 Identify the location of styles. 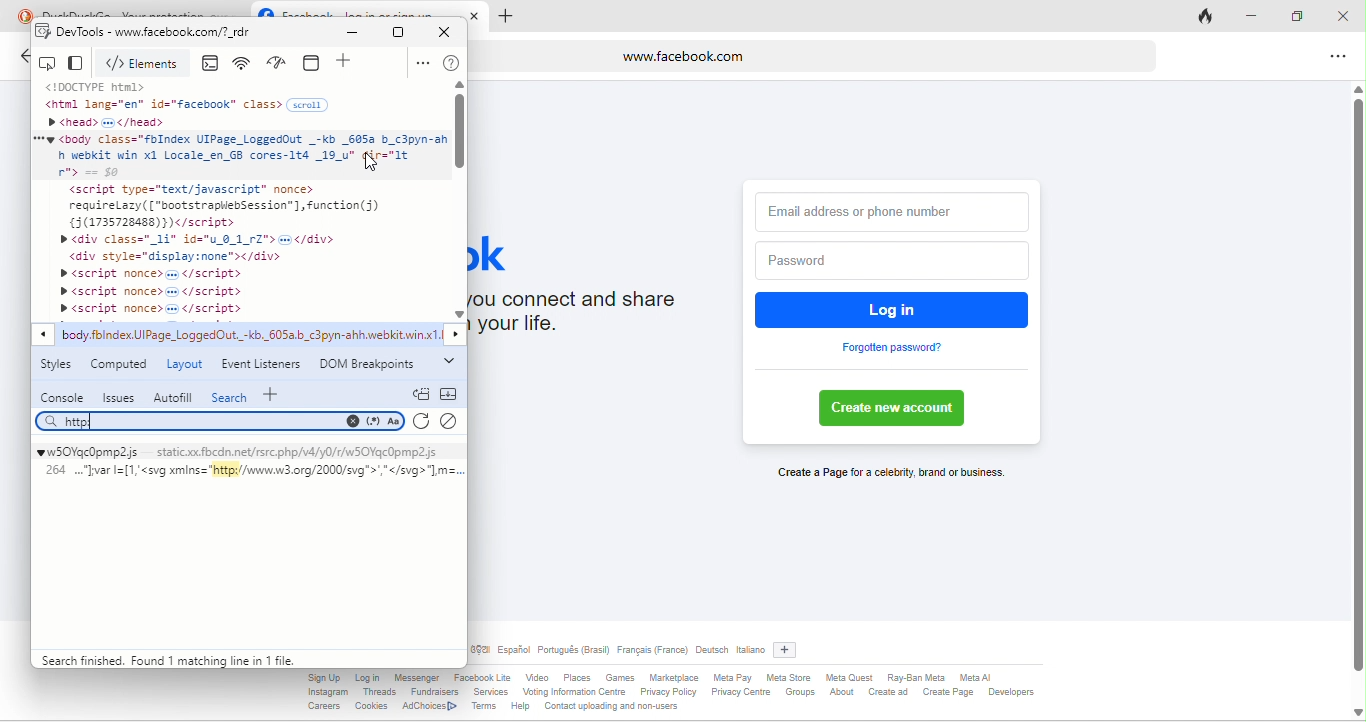
(60, 368).